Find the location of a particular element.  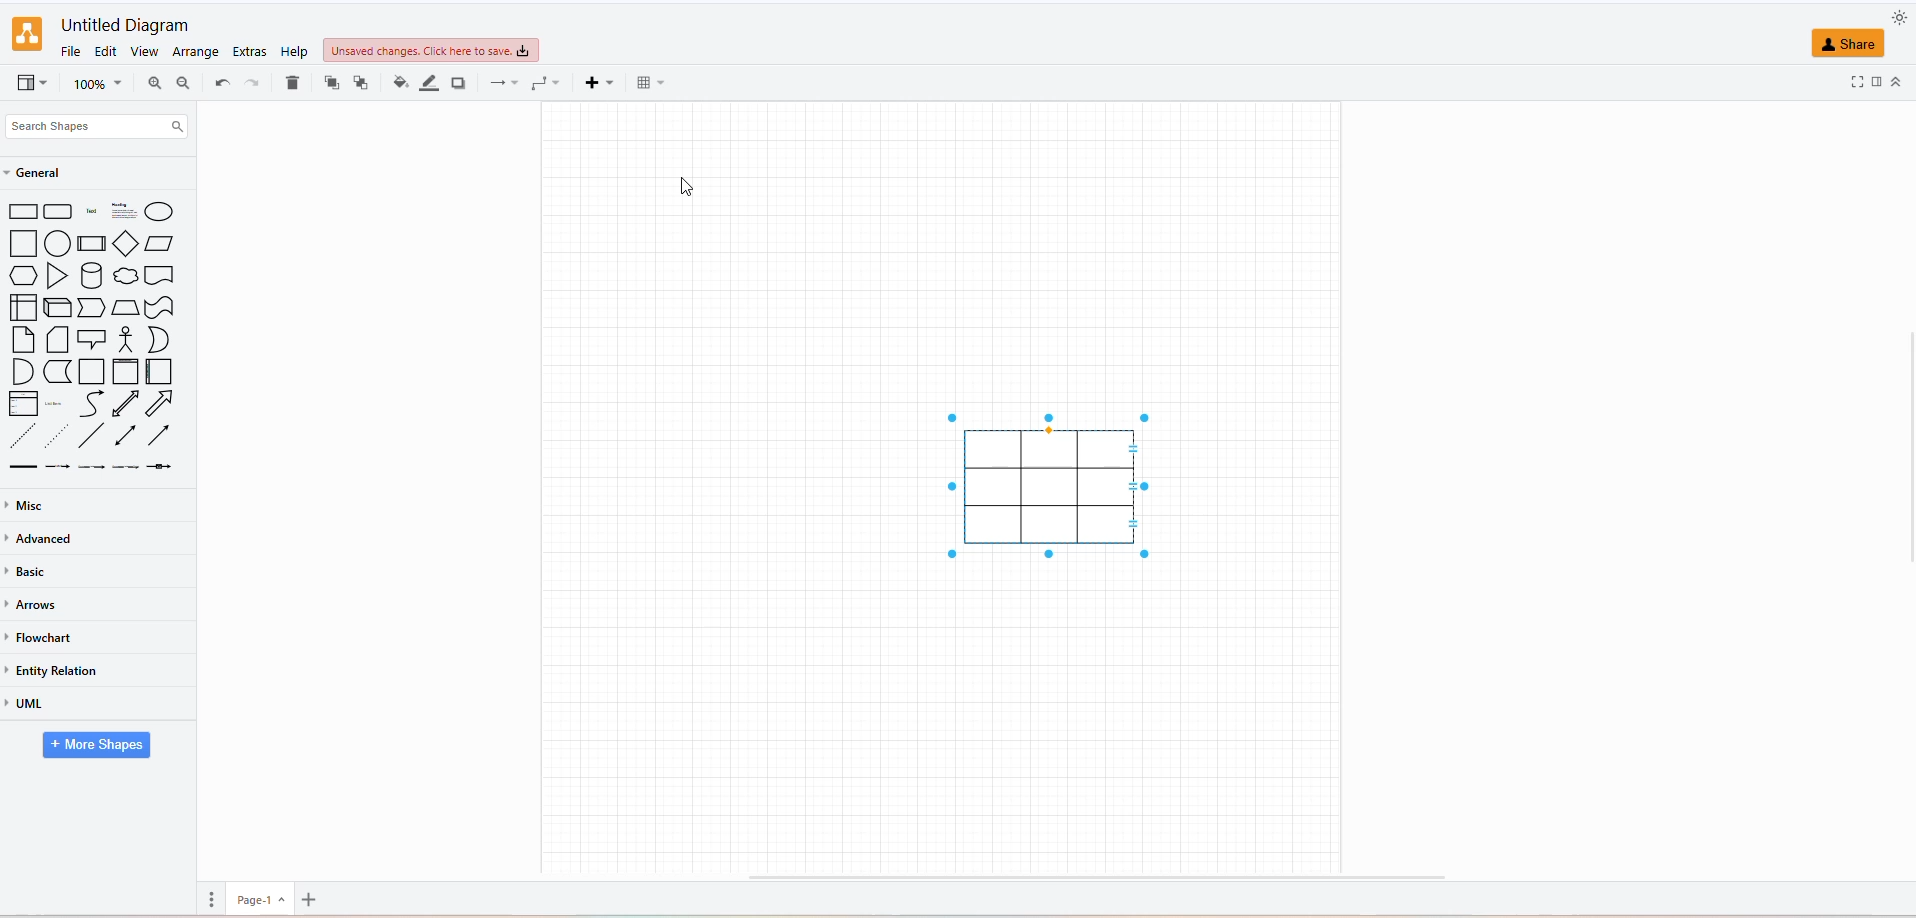

collapse is located at coordinates (1896, 80).